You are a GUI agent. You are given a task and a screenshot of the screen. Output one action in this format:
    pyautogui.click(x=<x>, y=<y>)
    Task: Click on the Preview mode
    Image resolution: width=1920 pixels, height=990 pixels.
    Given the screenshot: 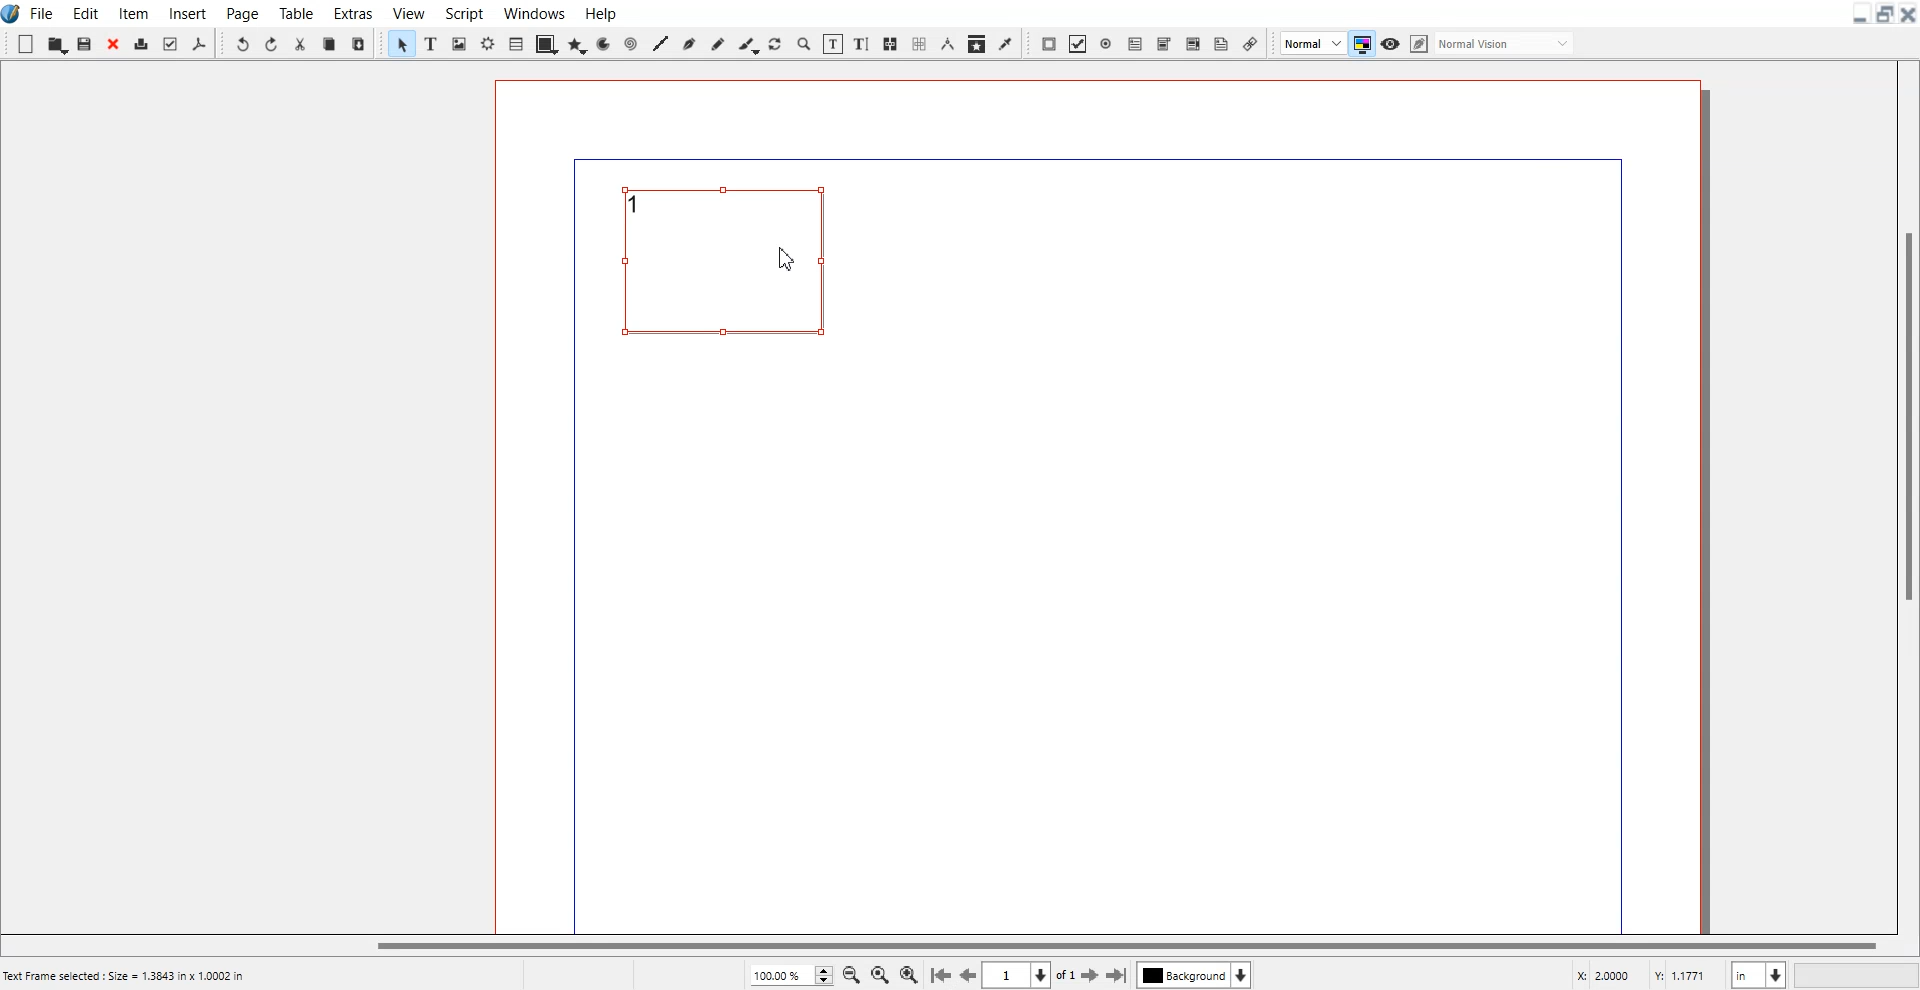 What is the action you would take?
    pyautogui.click(x=1391, y=44)
    